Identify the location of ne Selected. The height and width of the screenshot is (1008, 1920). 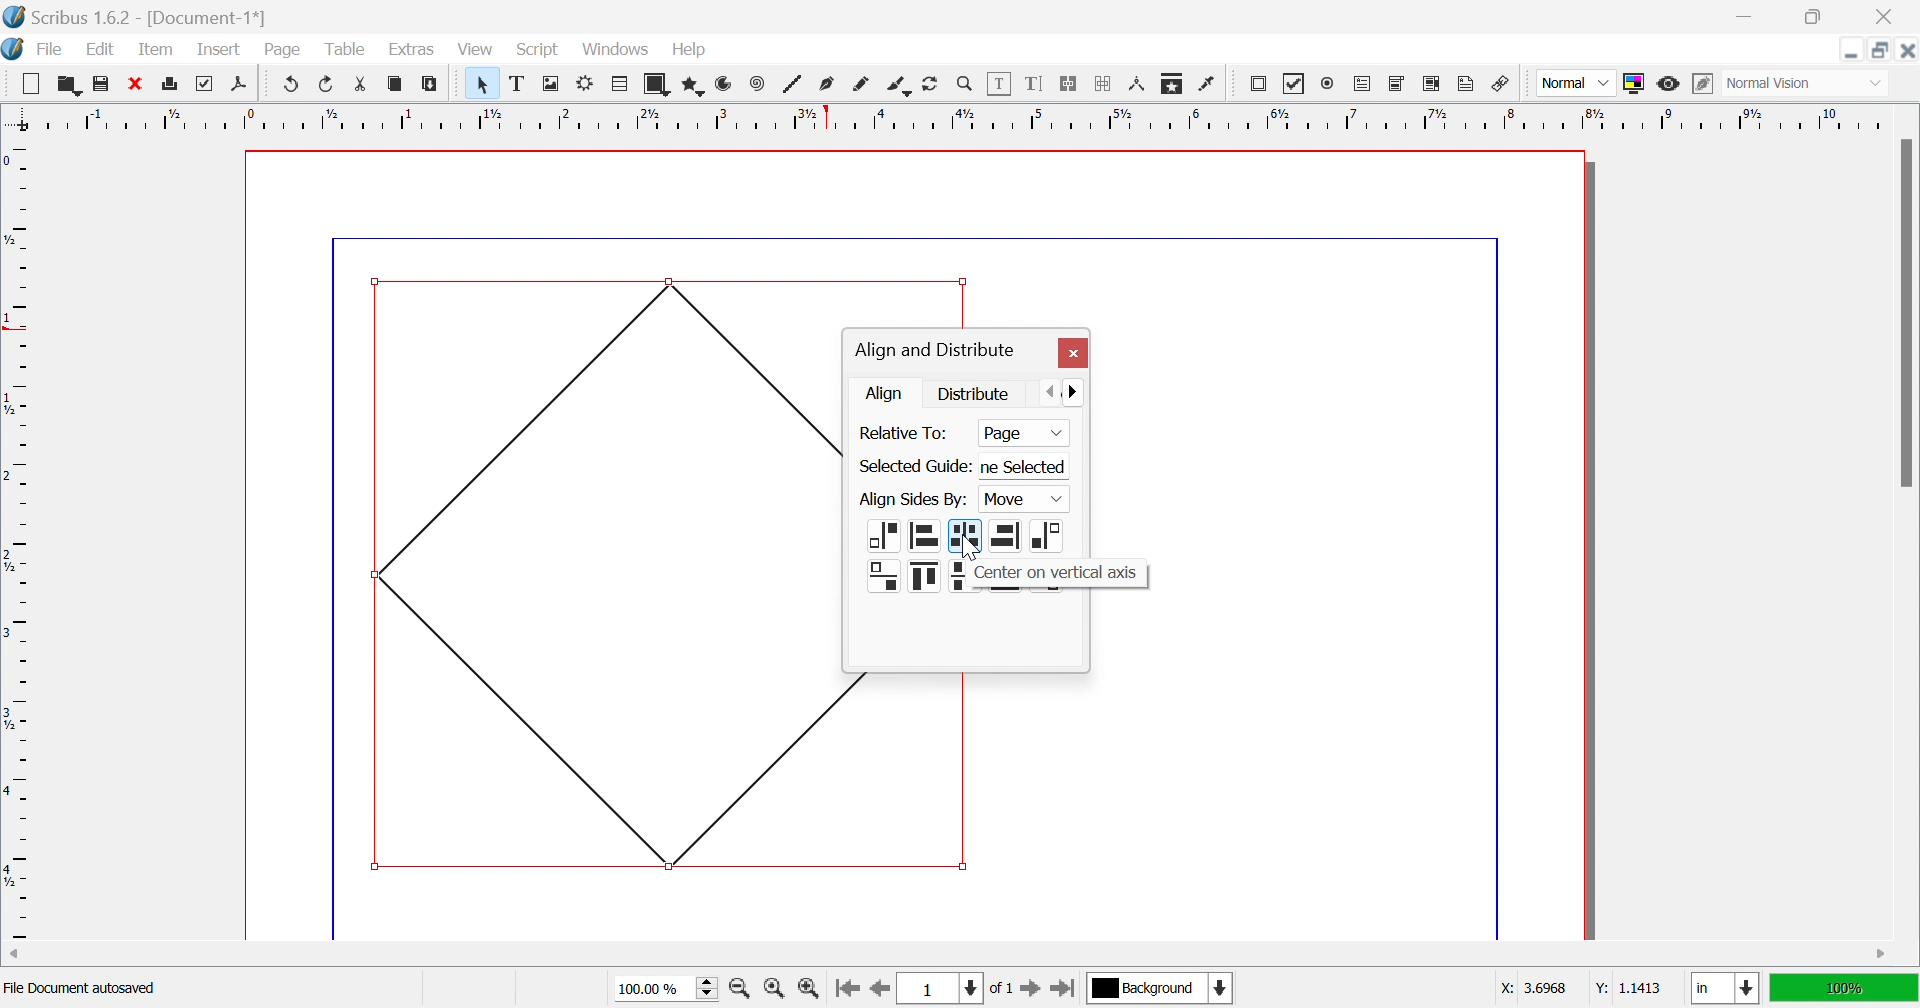
(1029, 469).